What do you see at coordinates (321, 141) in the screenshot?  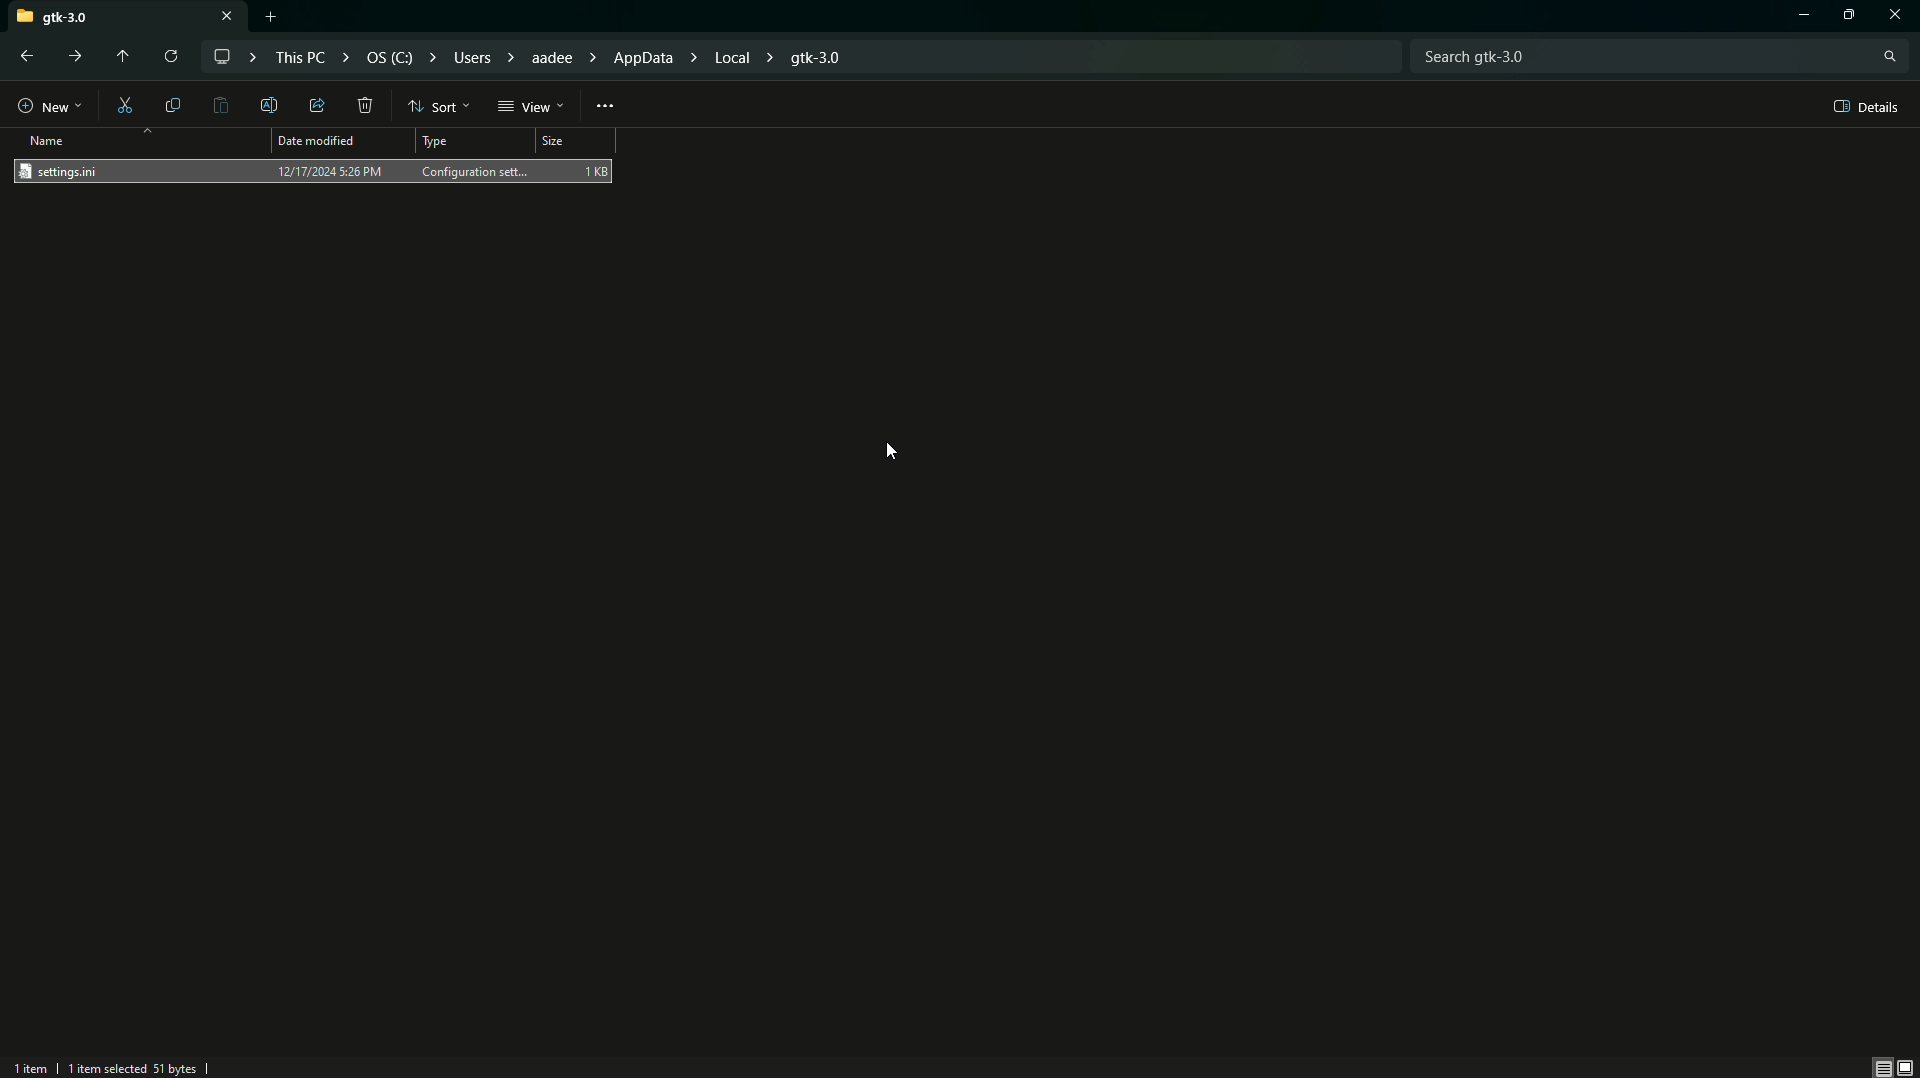 I see `Date modified` at bounding box center [321, 141].